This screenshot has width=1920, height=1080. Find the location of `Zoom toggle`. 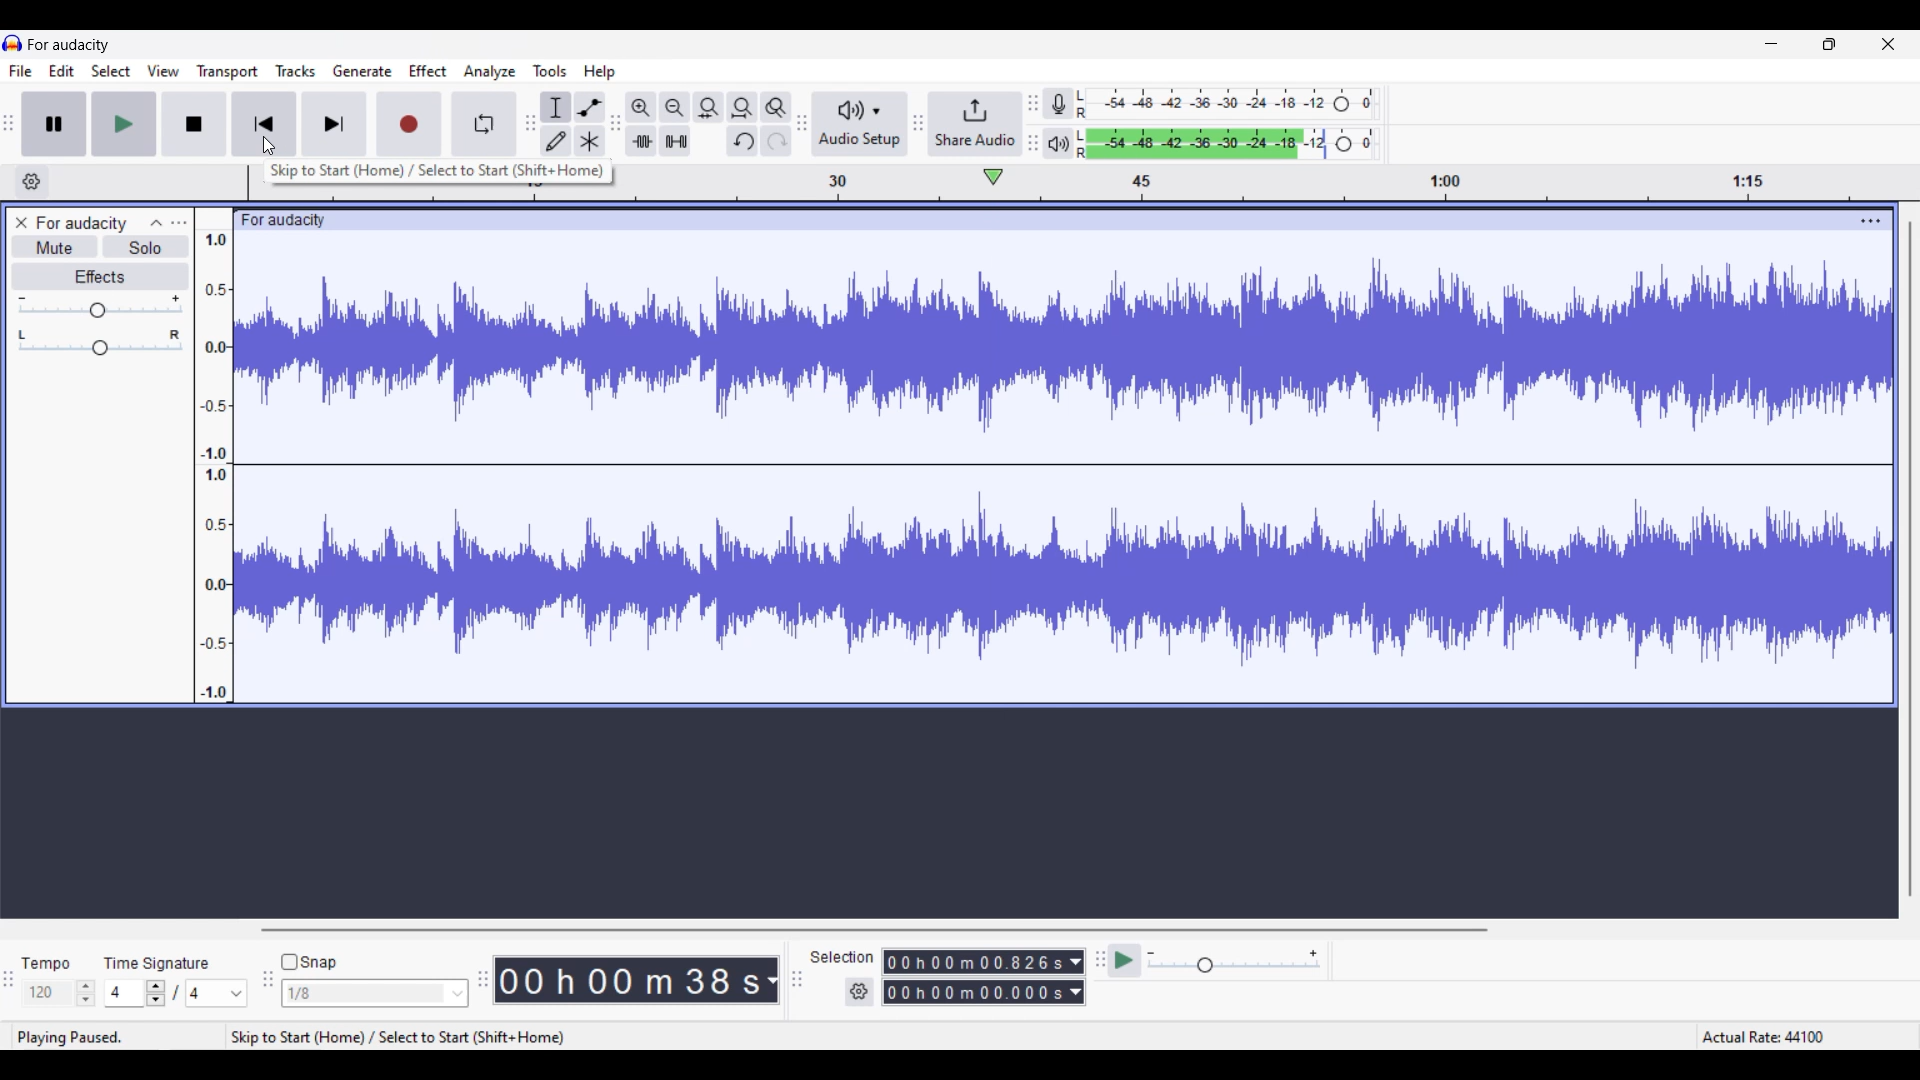

Zoom toggle is located at coordinates (776, 108).